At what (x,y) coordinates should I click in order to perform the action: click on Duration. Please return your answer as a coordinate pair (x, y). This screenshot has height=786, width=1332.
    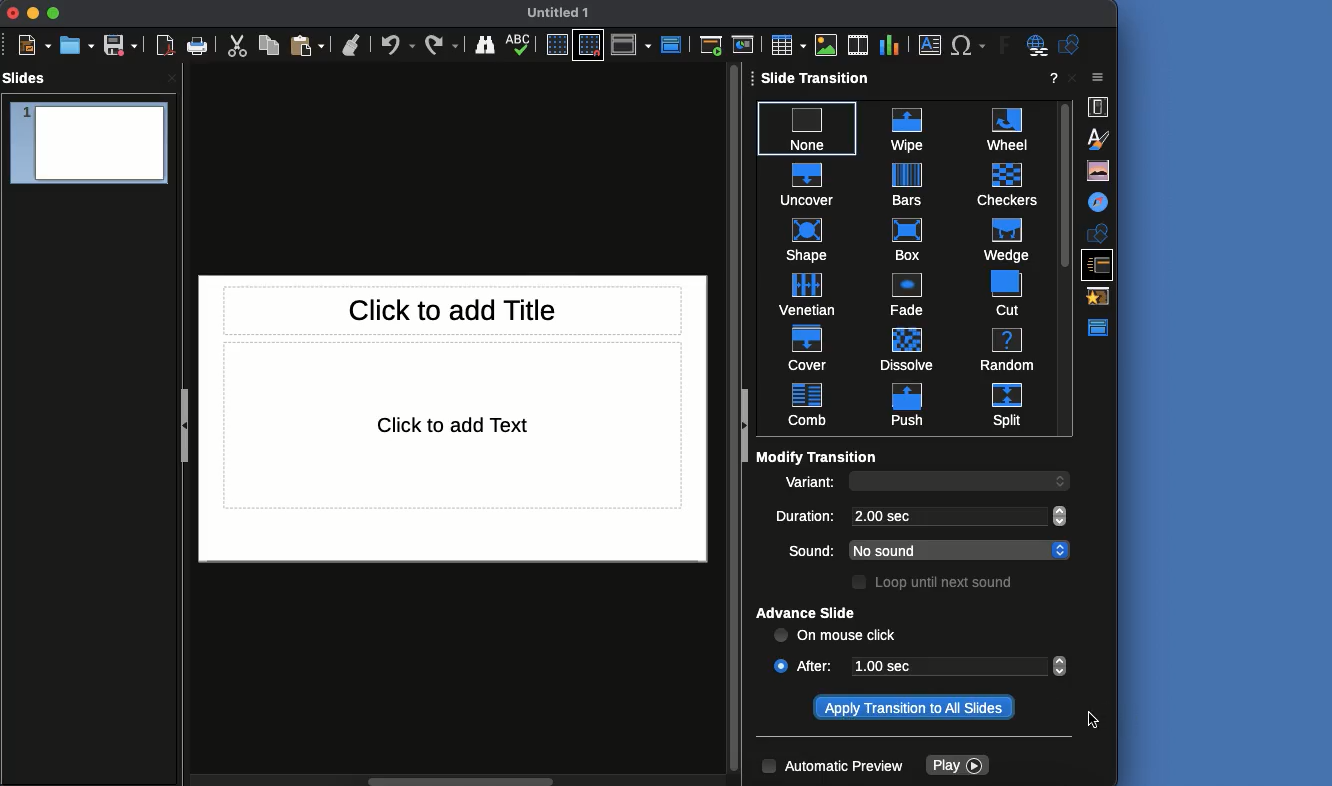
    Looking at the image, I should click on (808, 518).